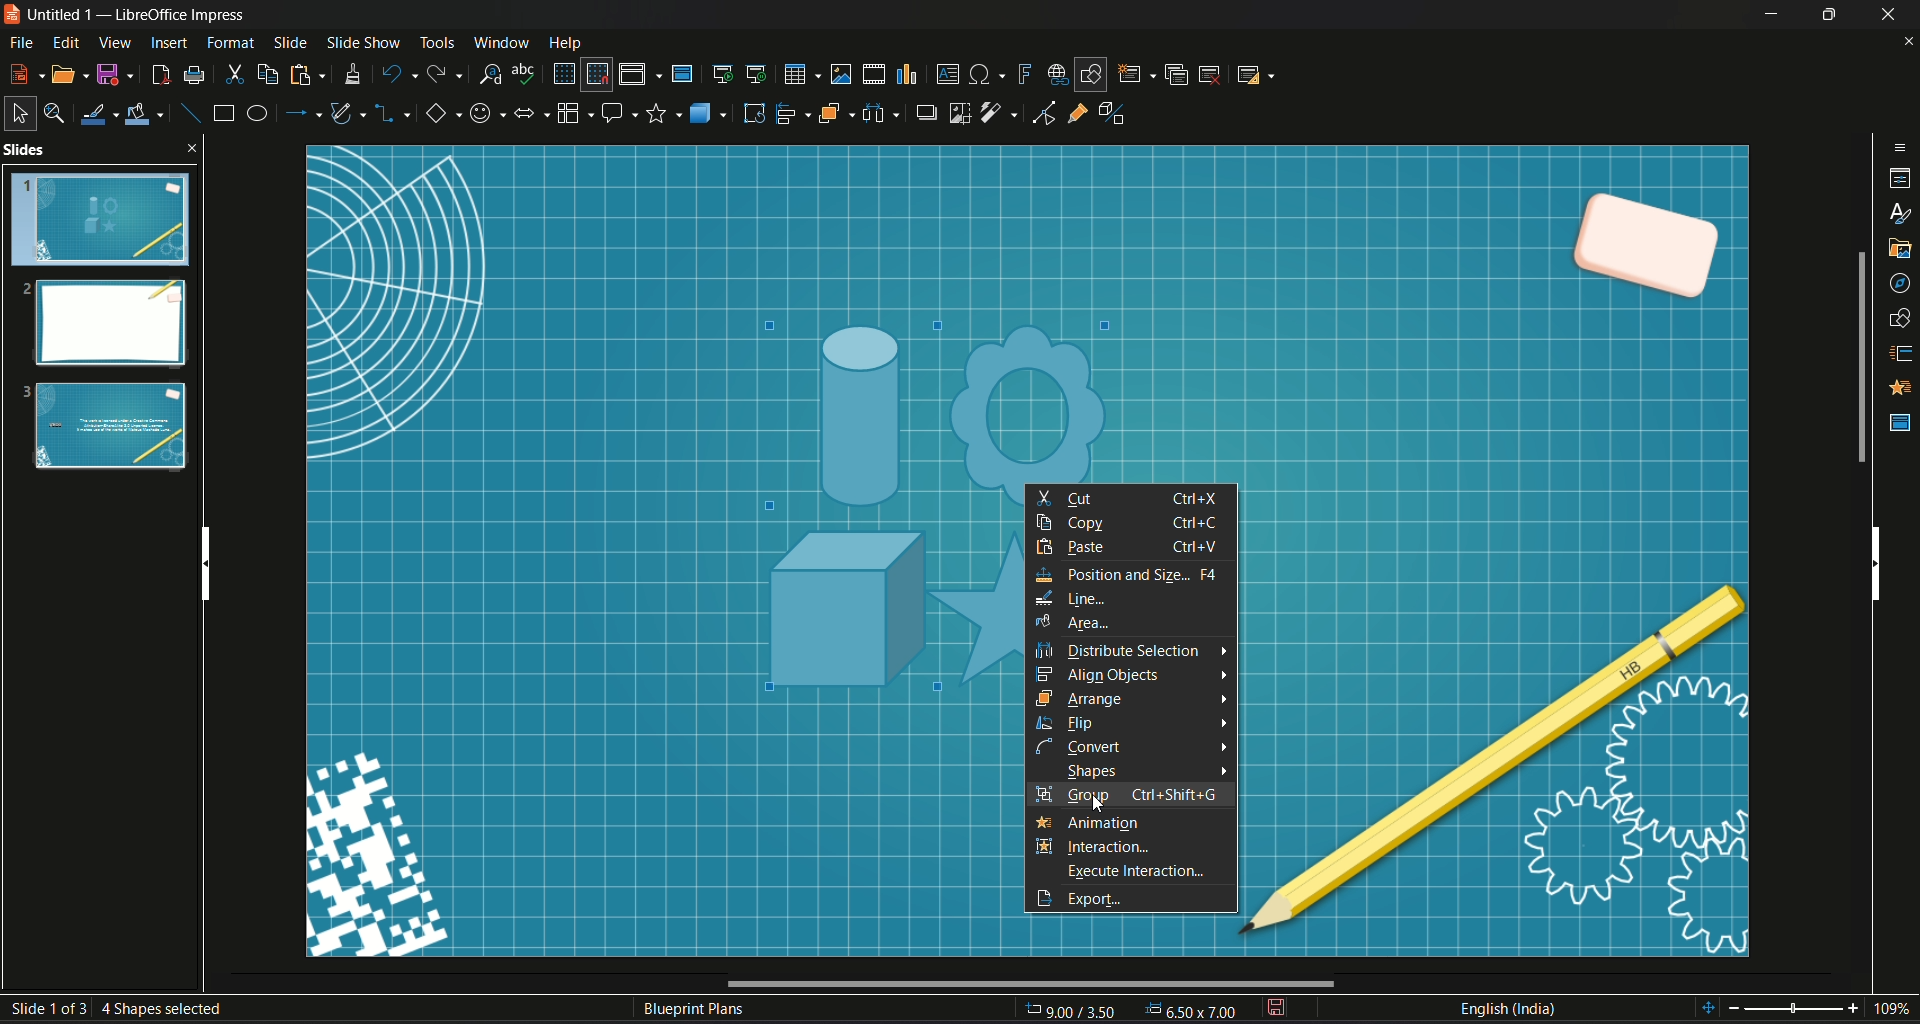 The image size is (1920, 1024). Describe the element at coordinates (1093, 769) in the screenshot. I see `shapes` at that location.